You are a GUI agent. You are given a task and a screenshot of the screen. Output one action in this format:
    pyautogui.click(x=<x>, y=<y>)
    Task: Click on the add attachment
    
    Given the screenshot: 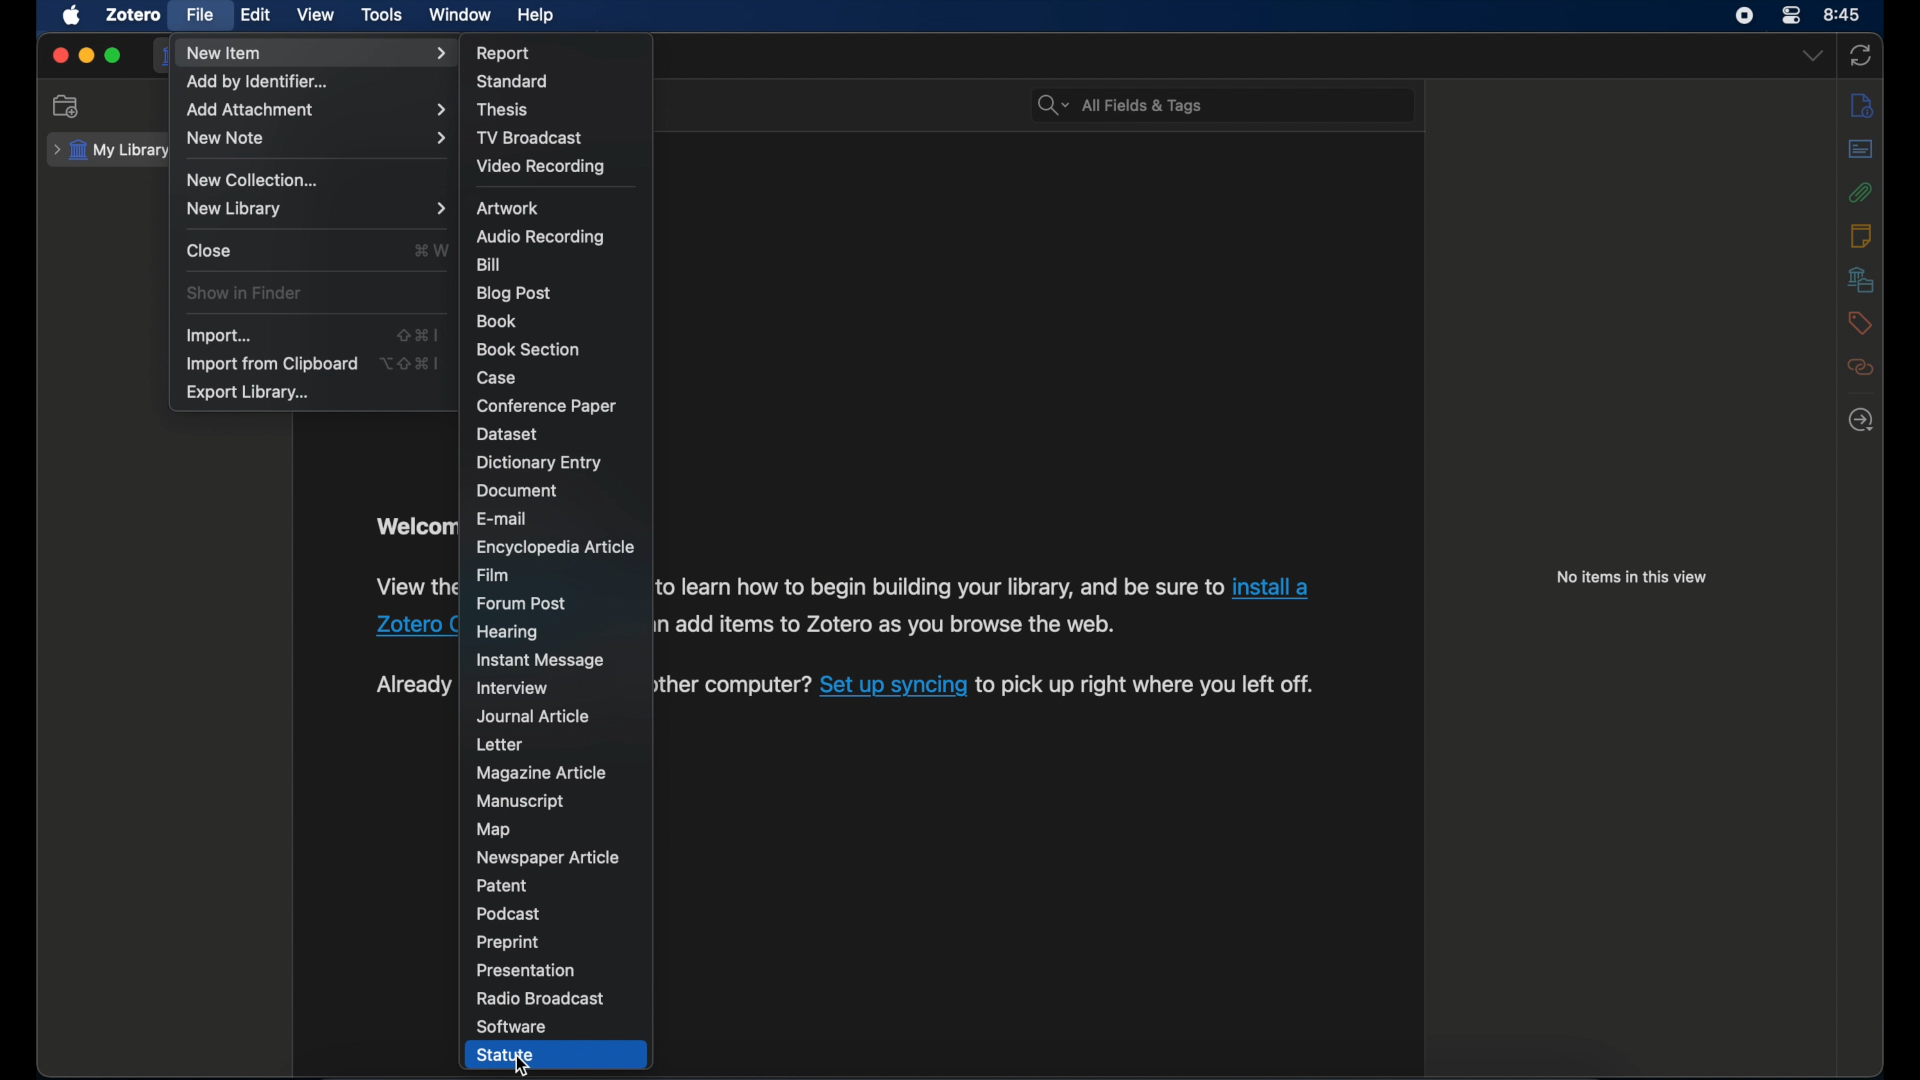 What is the action you would take?
    pyautogui.click(x=316, y=109)
    